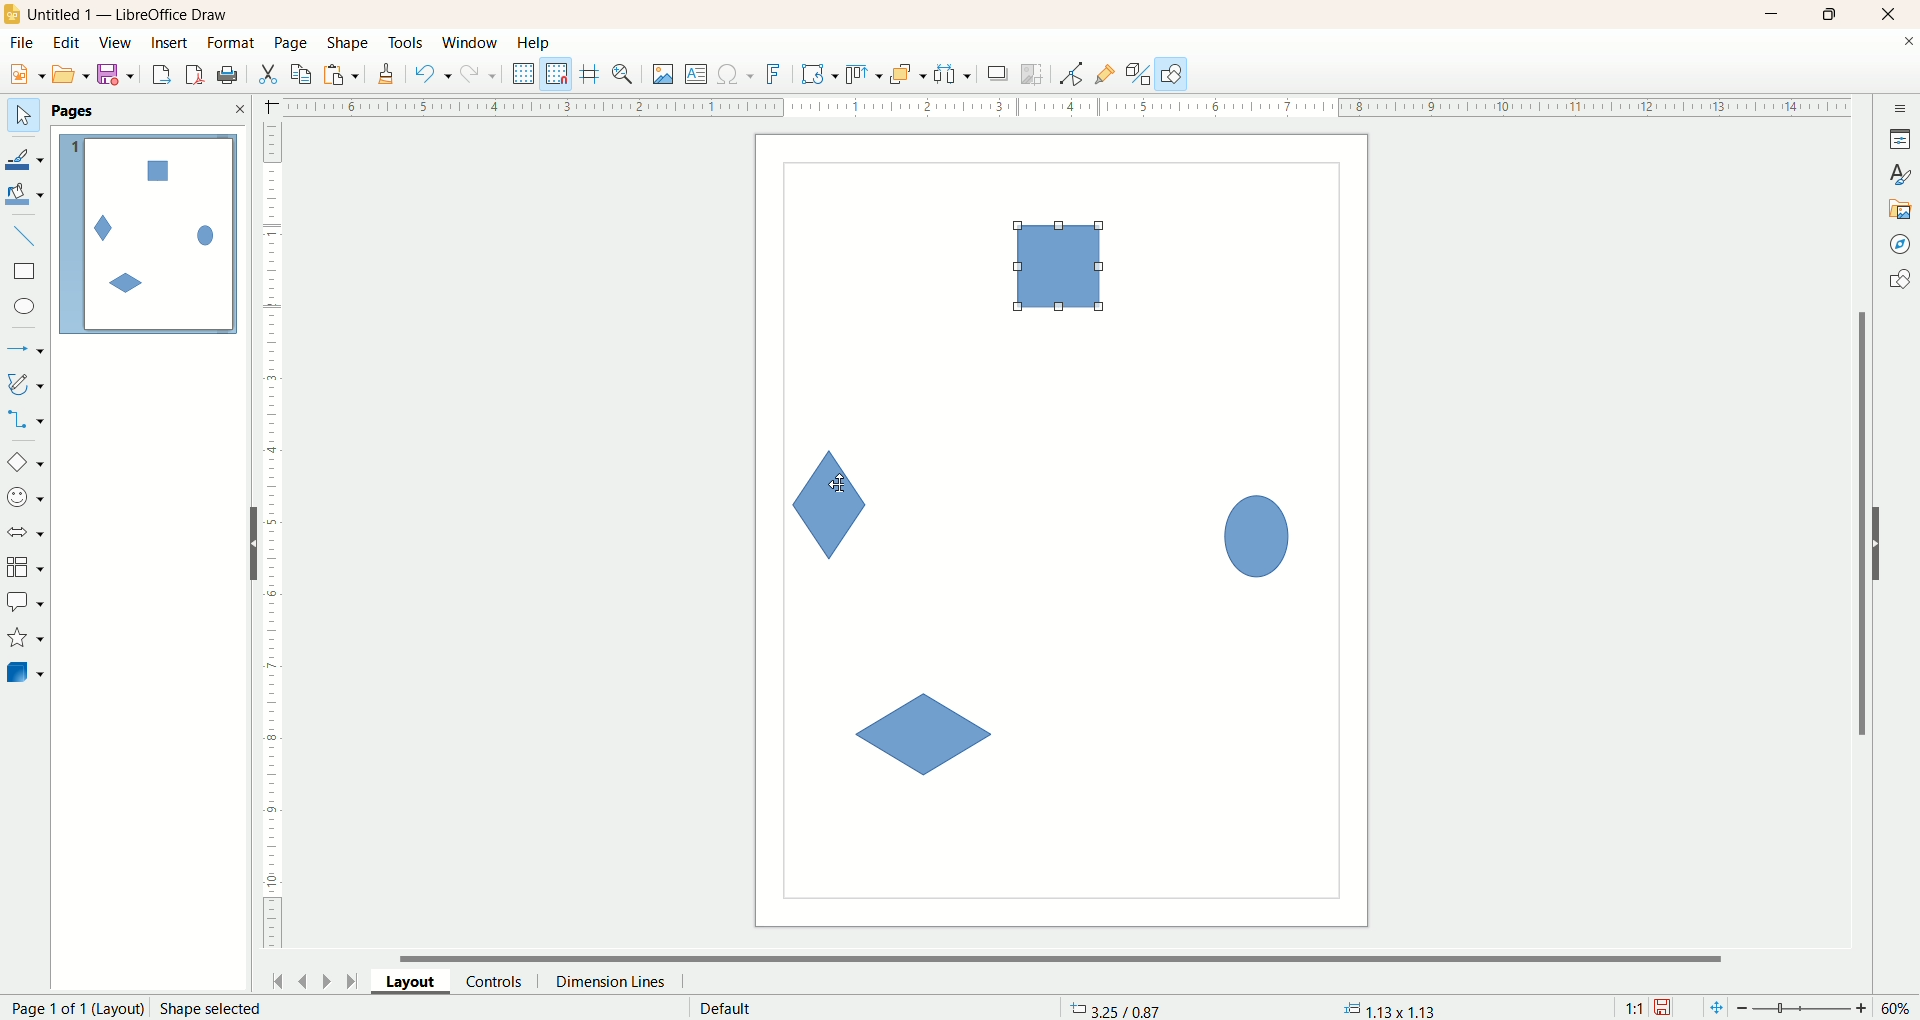 This screenshot has height=1020, width=1920. What do you see at coordinates (433, 74) in the screenshot?
I see `undo` at bounding box center [433, 74].